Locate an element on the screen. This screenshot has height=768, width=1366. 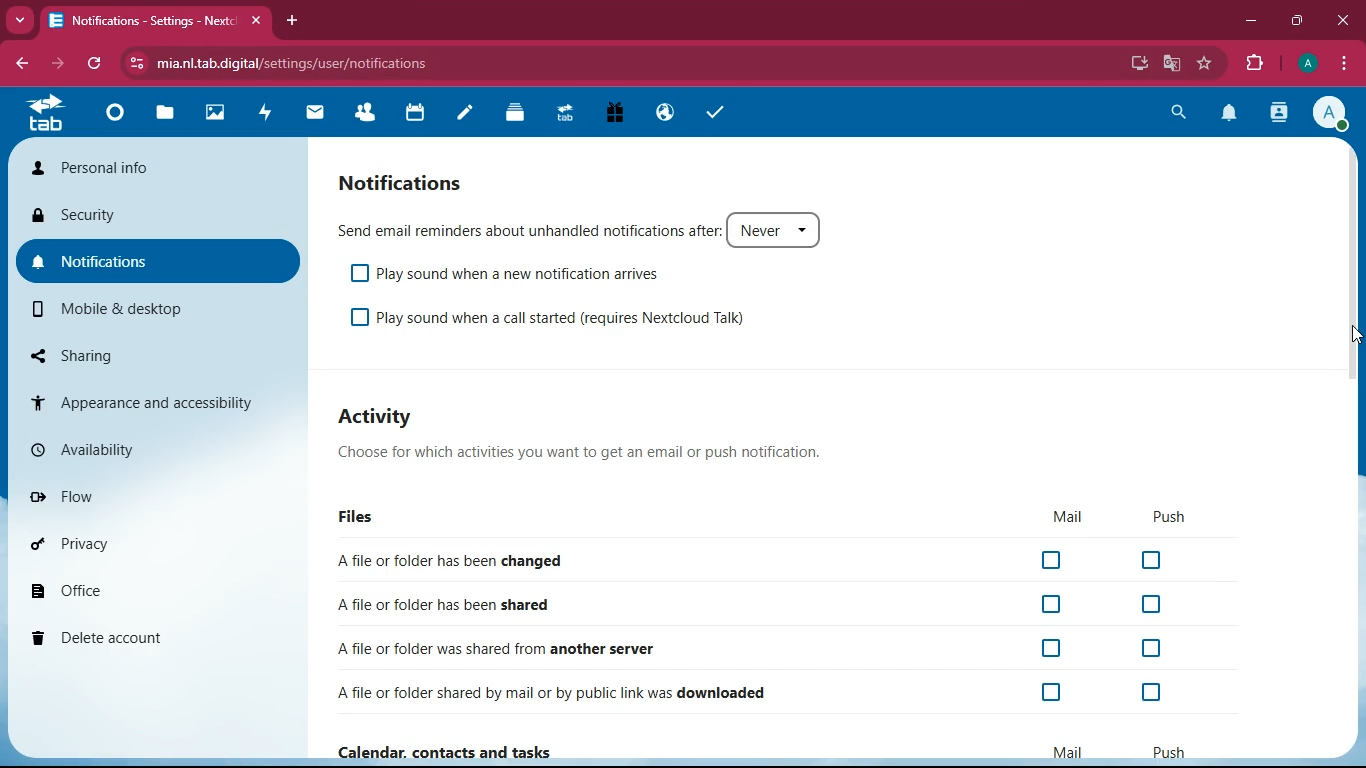
off is located at coordinates (1055, 603).